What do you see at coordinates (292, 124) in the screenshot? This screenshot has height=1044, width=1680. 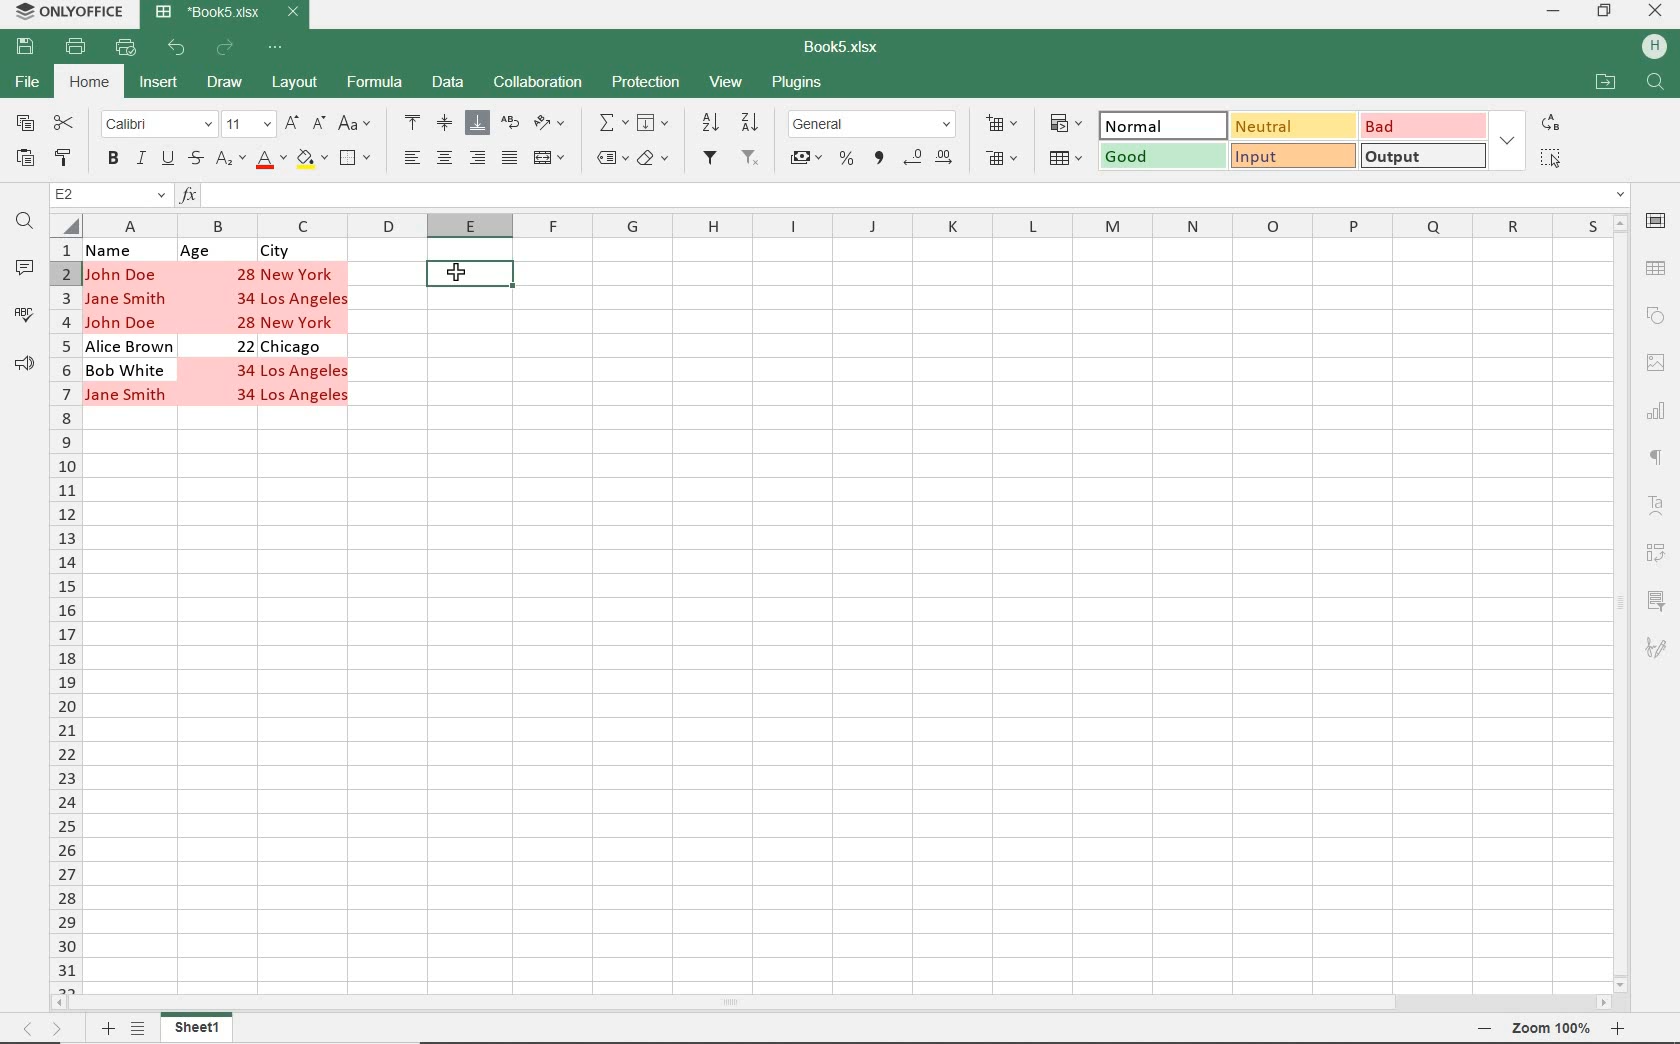 I see `INCREMENT FONT SIZE` at bounding box center [292, 124].